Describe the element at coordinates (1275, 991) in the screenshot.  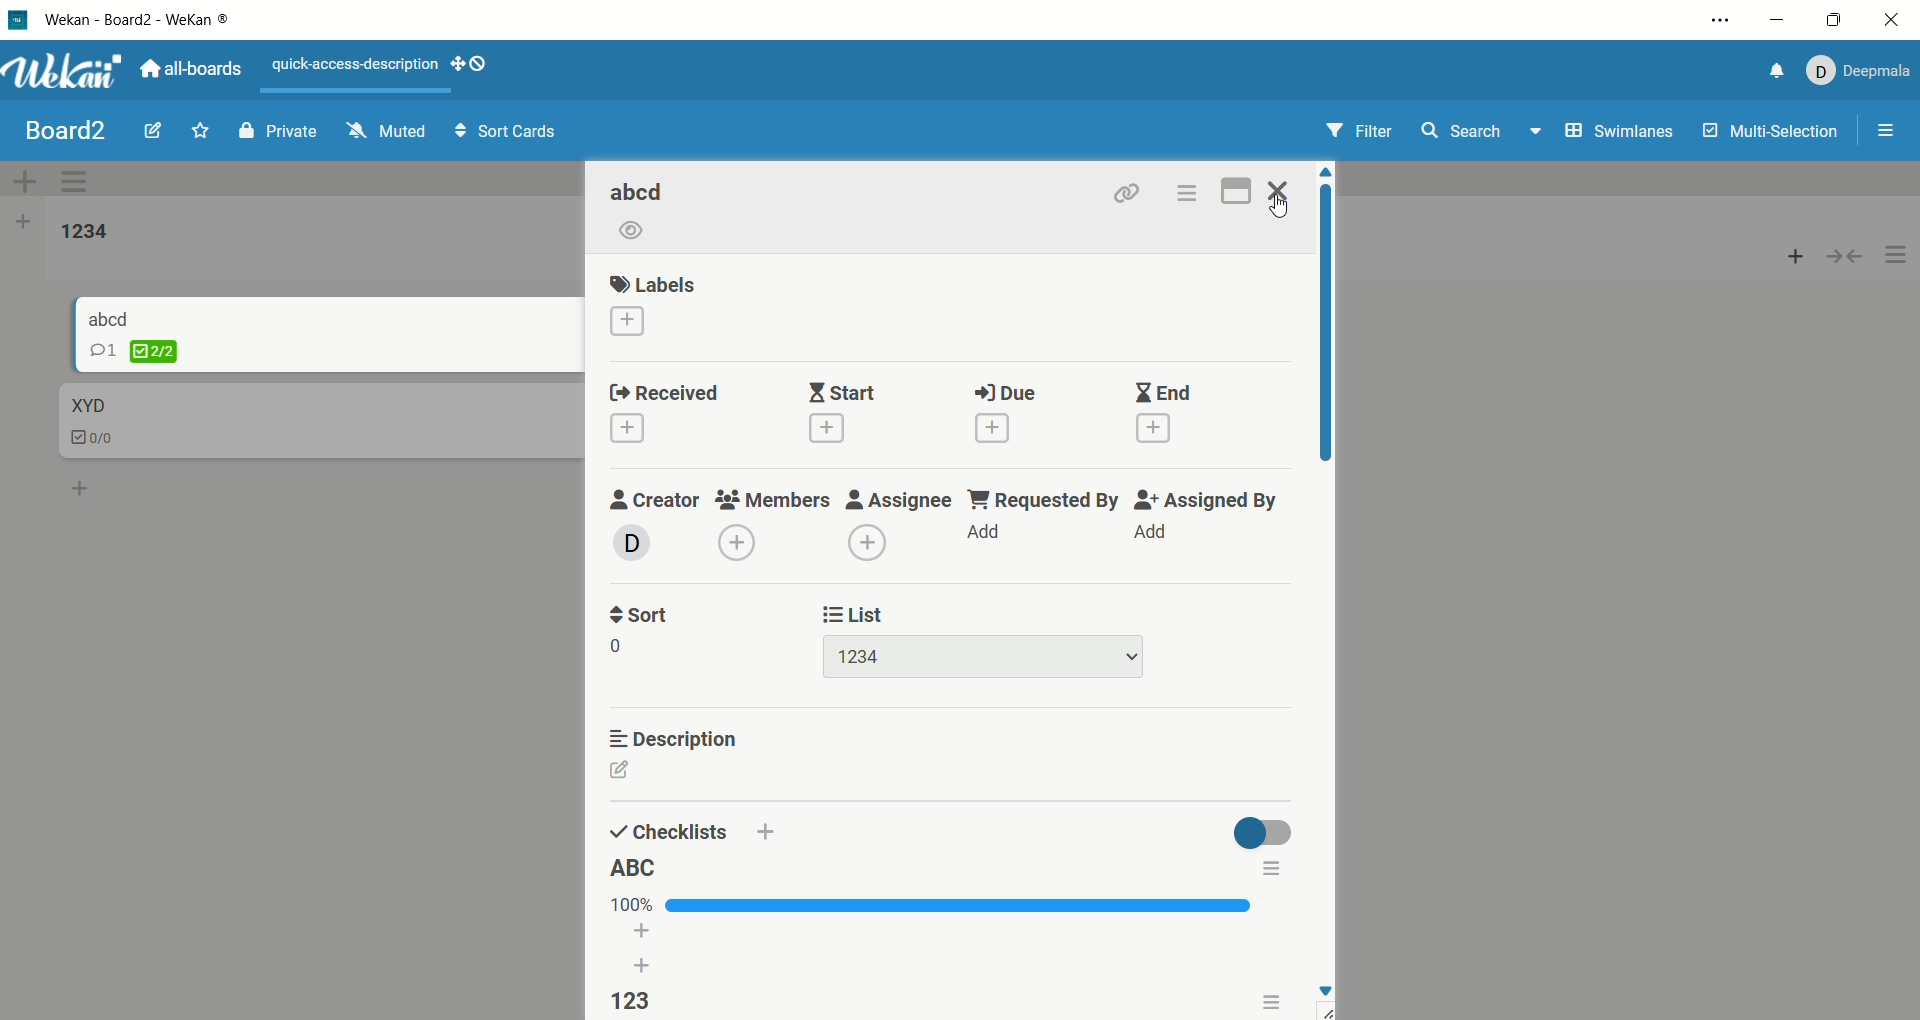
I see `options` at that location.